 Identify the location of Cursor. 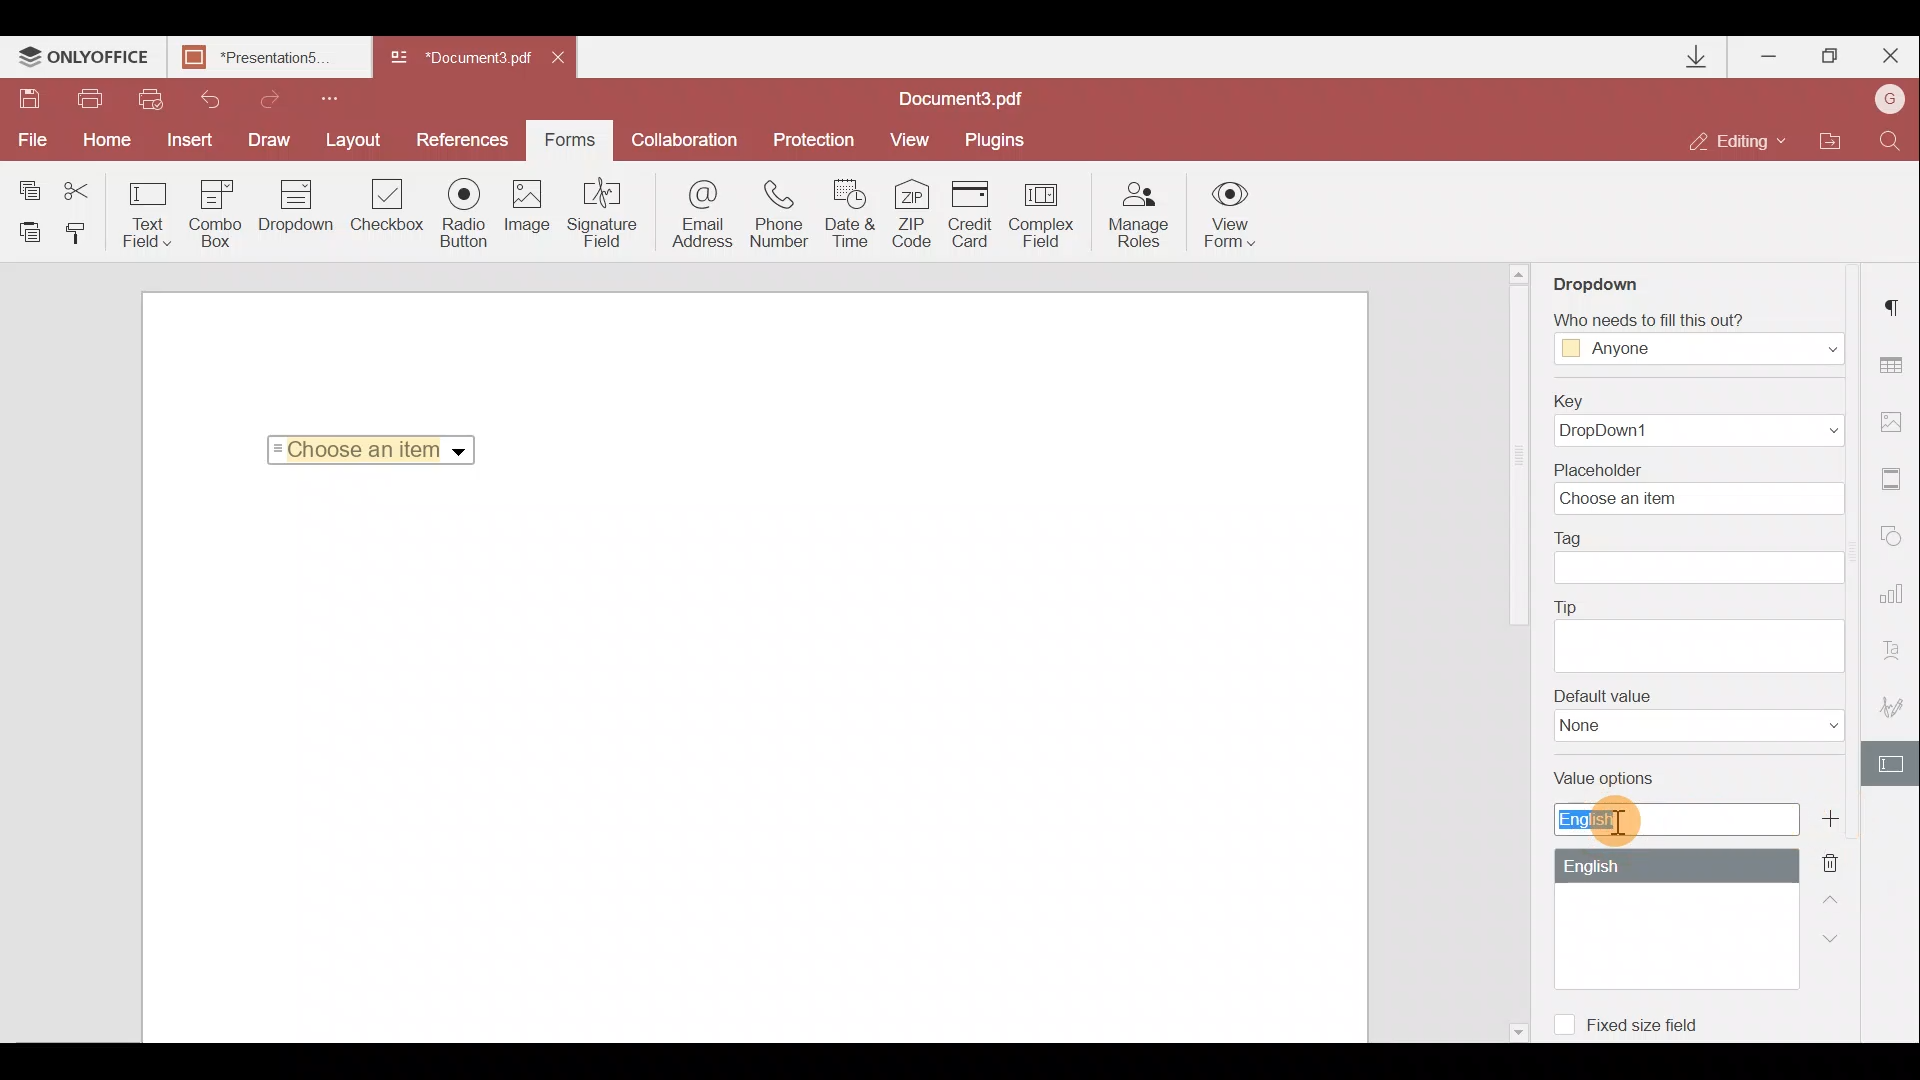
(1619, 817).